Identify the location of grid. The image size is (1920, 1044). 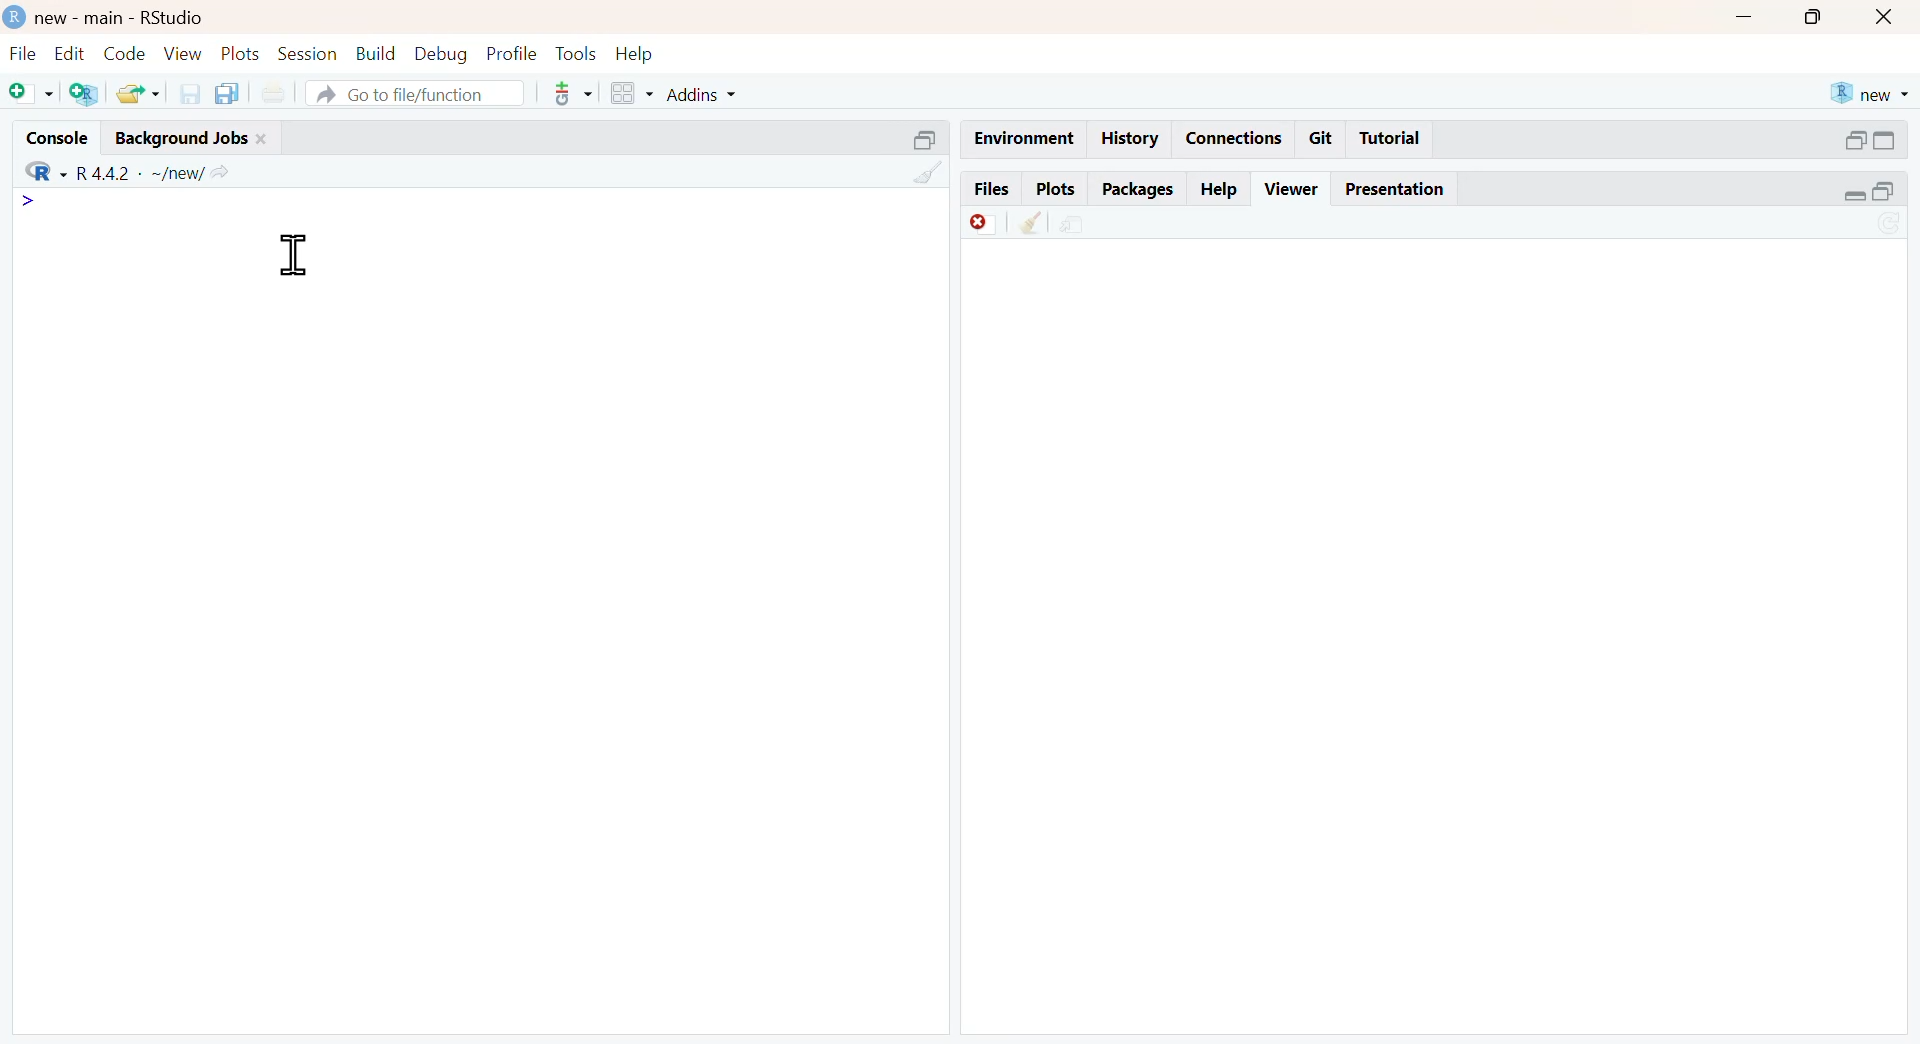
(634, 92).